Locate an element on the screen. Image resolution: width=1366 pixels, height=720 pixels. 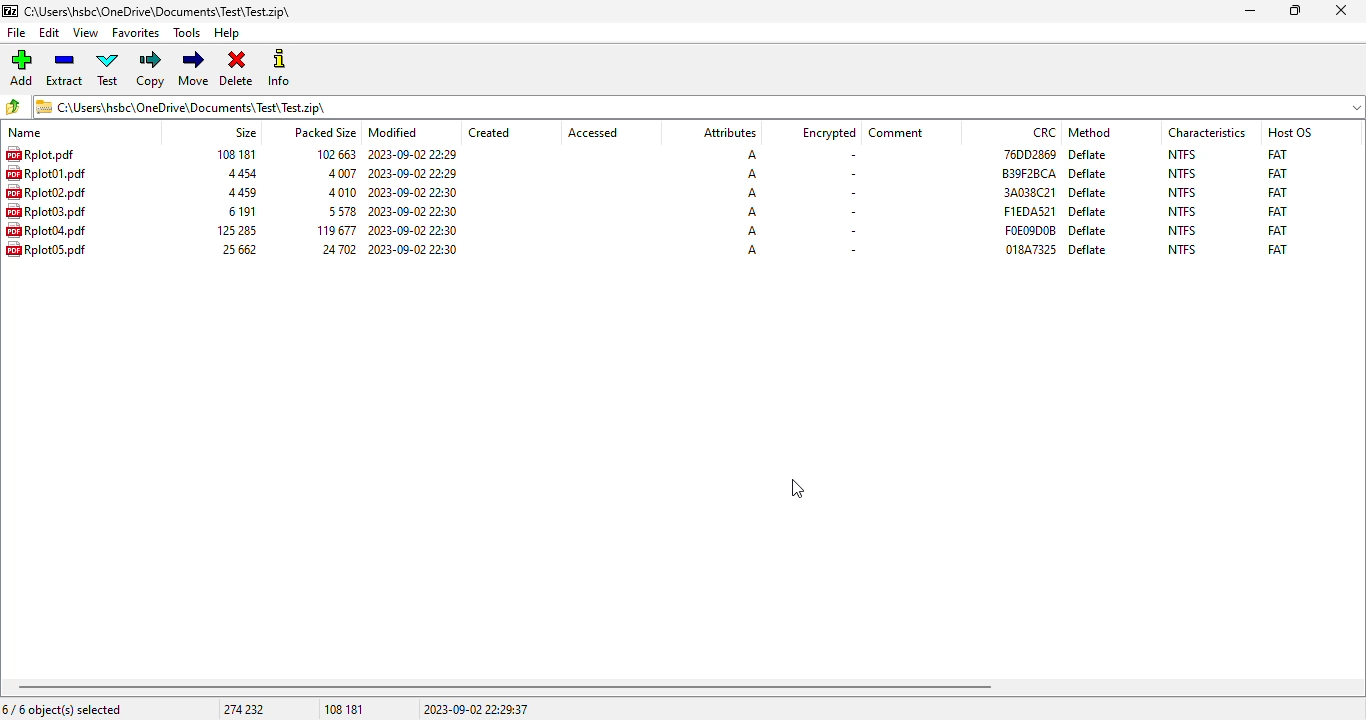
A is located at coordinates (752, 211).